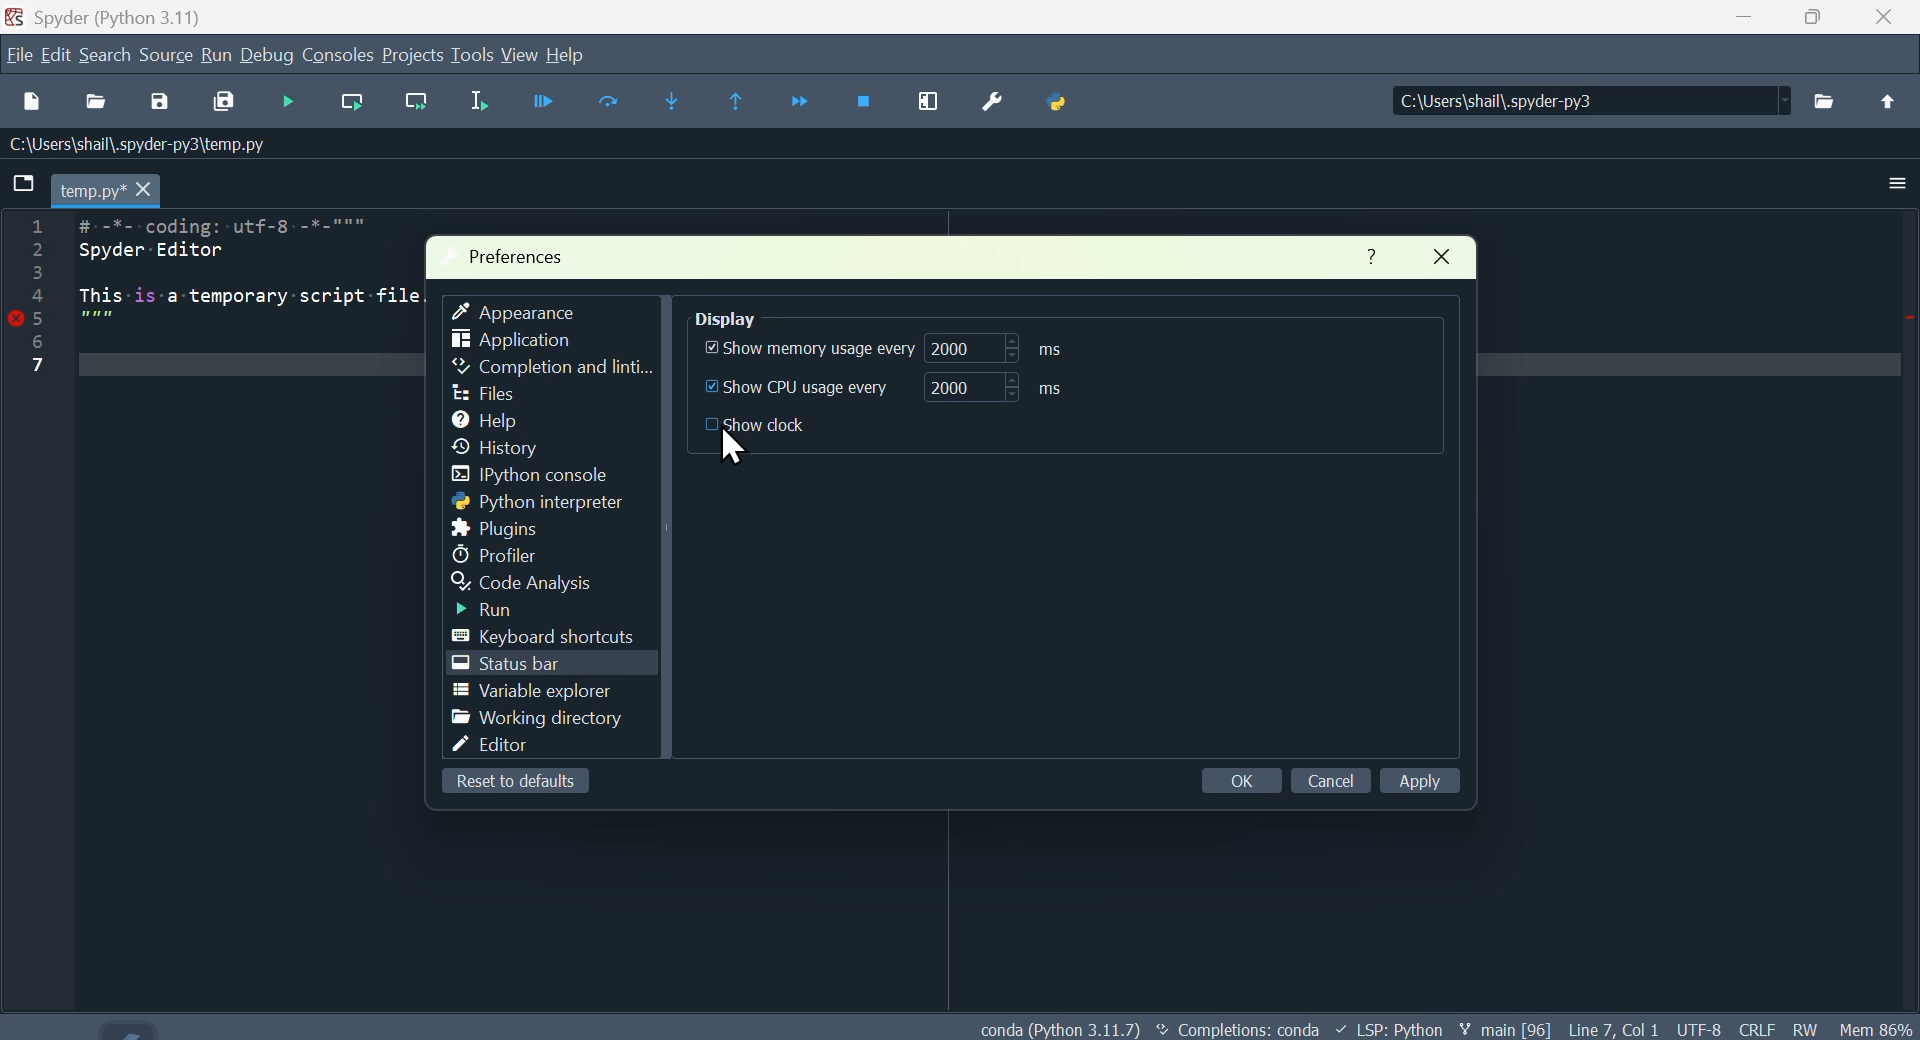 This screenshot has width=1920, height=1040. I want to click on Search, so click(106, 53).